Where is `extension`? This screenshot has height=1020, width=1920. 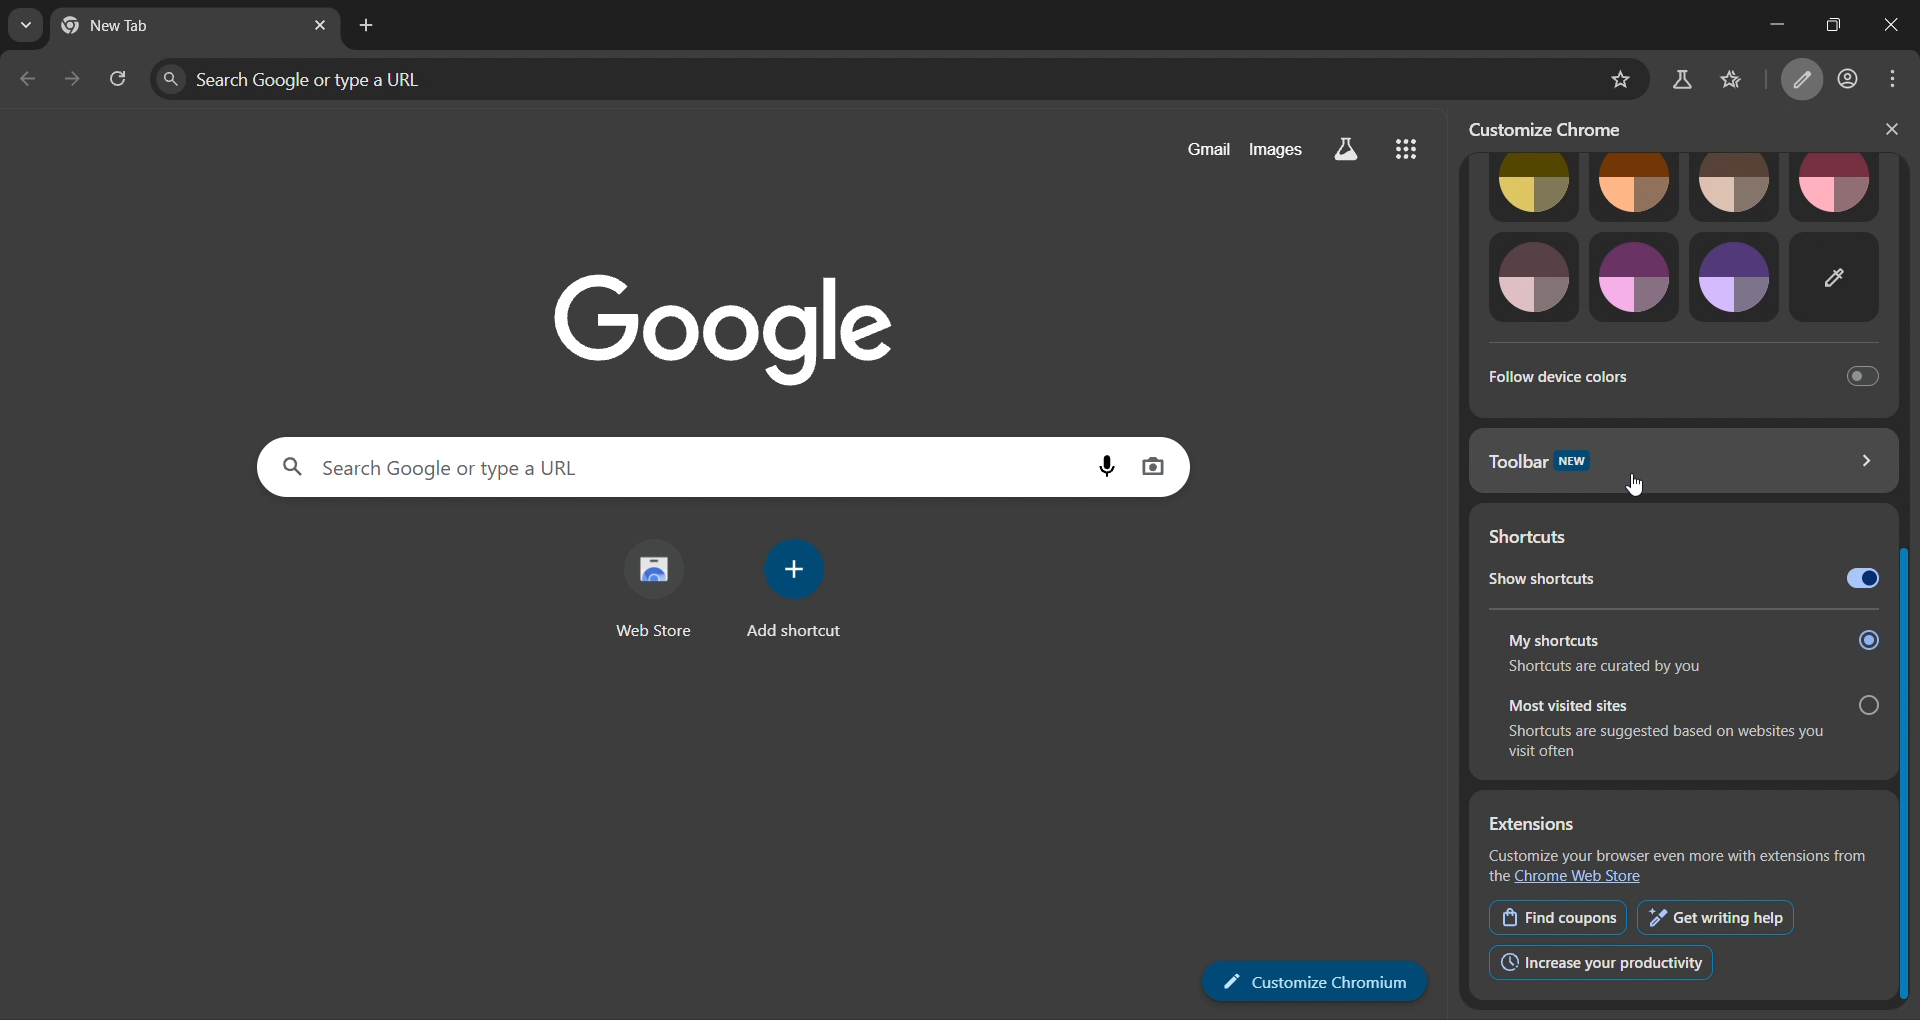
extension is located at coordinates (1680, 823).